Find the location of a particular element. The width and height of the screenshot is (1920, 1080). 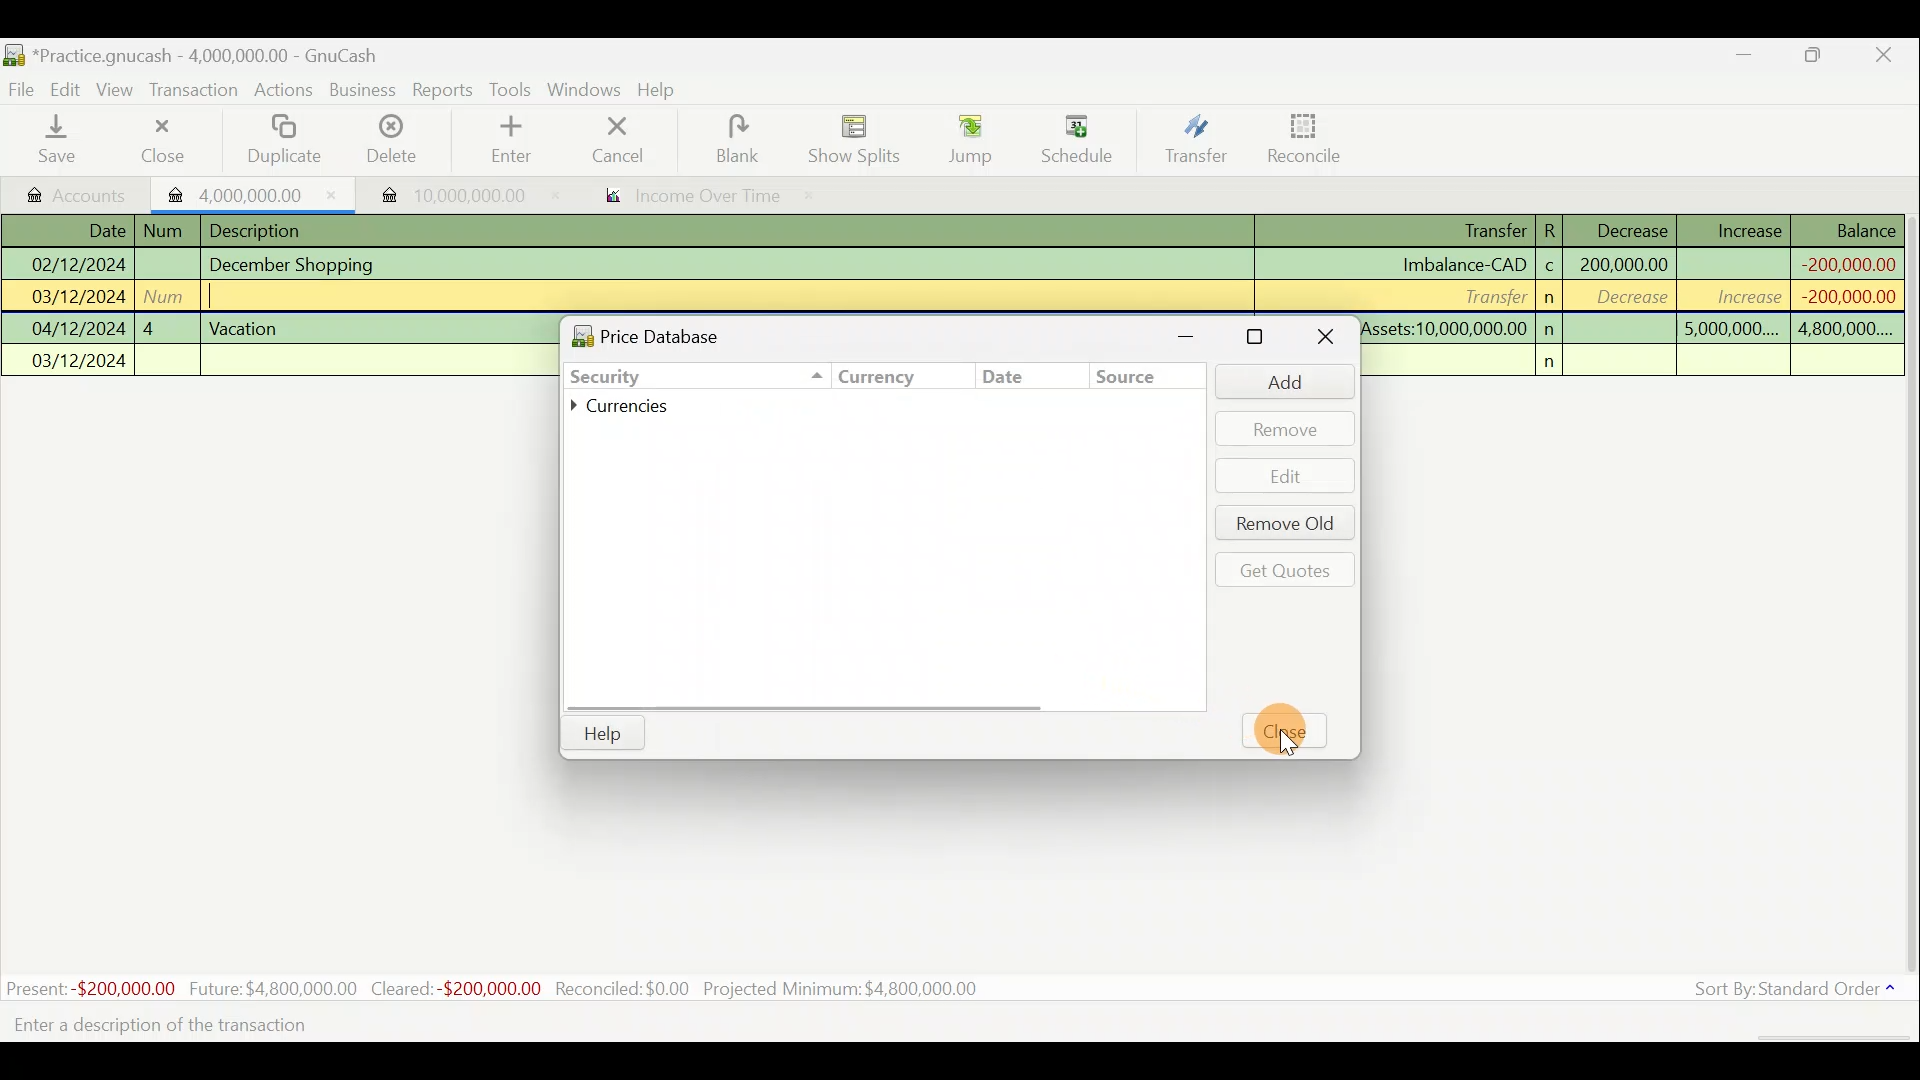

num is located at coordinates (169, 295).